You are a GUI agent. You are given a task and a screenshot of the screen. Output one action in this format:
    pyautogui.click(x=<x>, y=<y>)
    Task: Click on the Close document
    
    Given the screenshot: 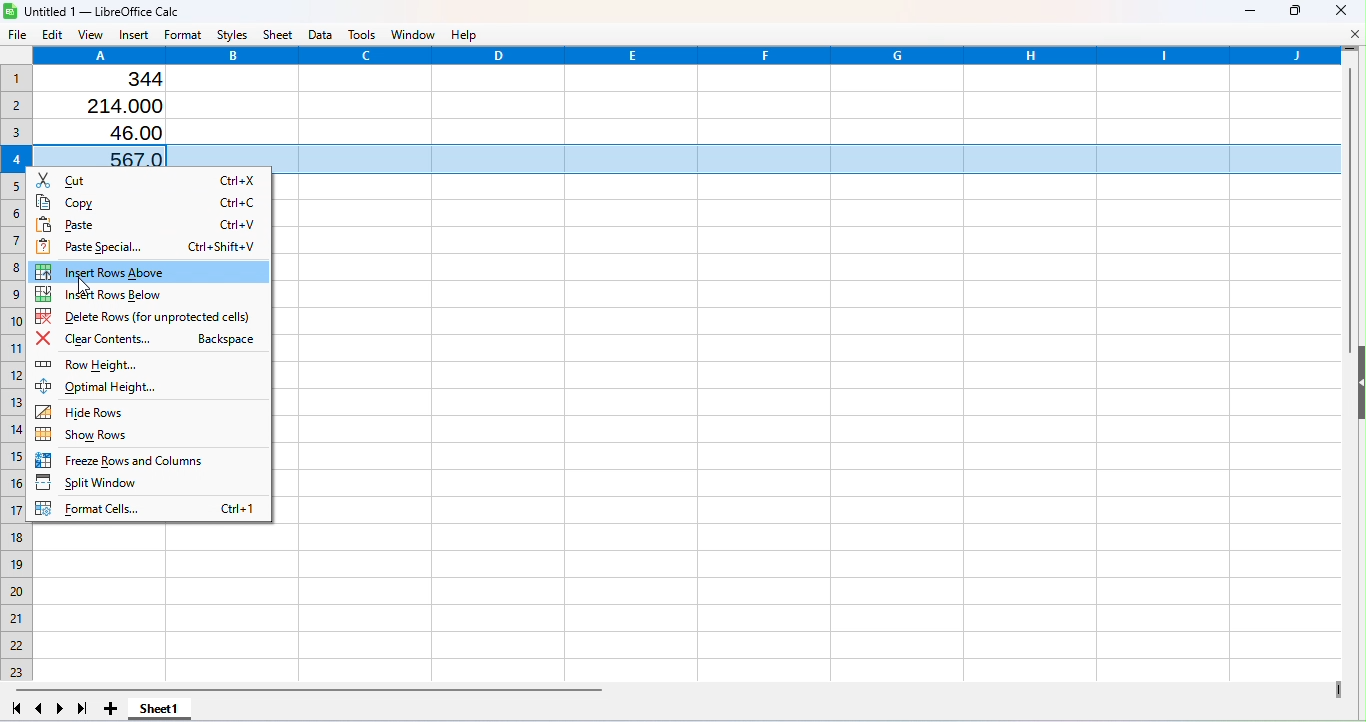 What is the action you would take?
    pyautogui.click(x=1351, y=33)
    